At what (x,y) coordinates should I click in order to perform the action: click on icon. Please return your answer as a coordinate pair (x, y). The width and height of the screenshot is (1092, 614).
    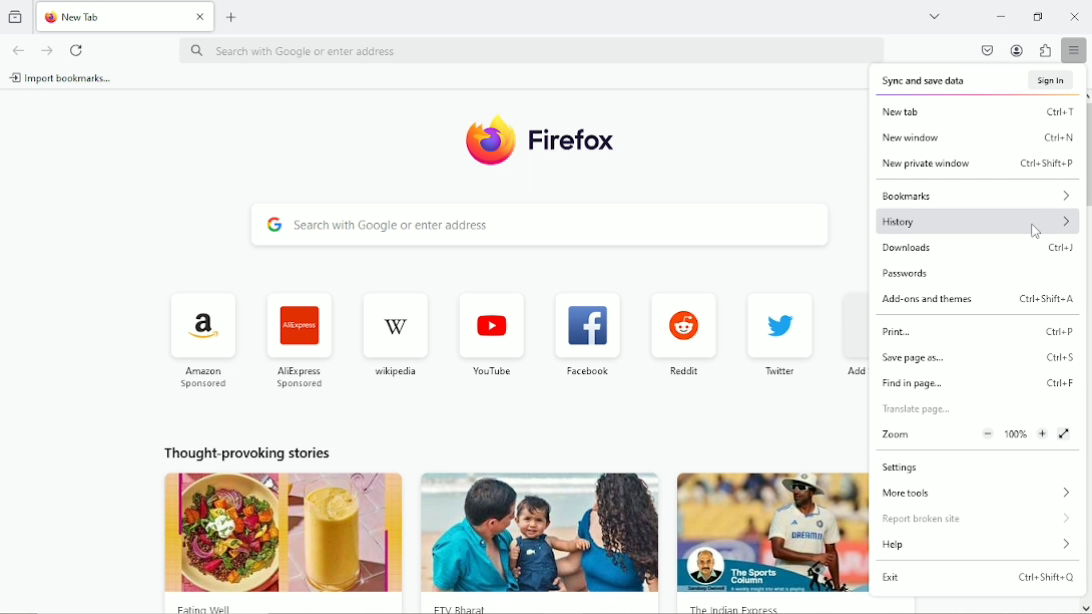
    Looking at the image, I should click on (491, 329).